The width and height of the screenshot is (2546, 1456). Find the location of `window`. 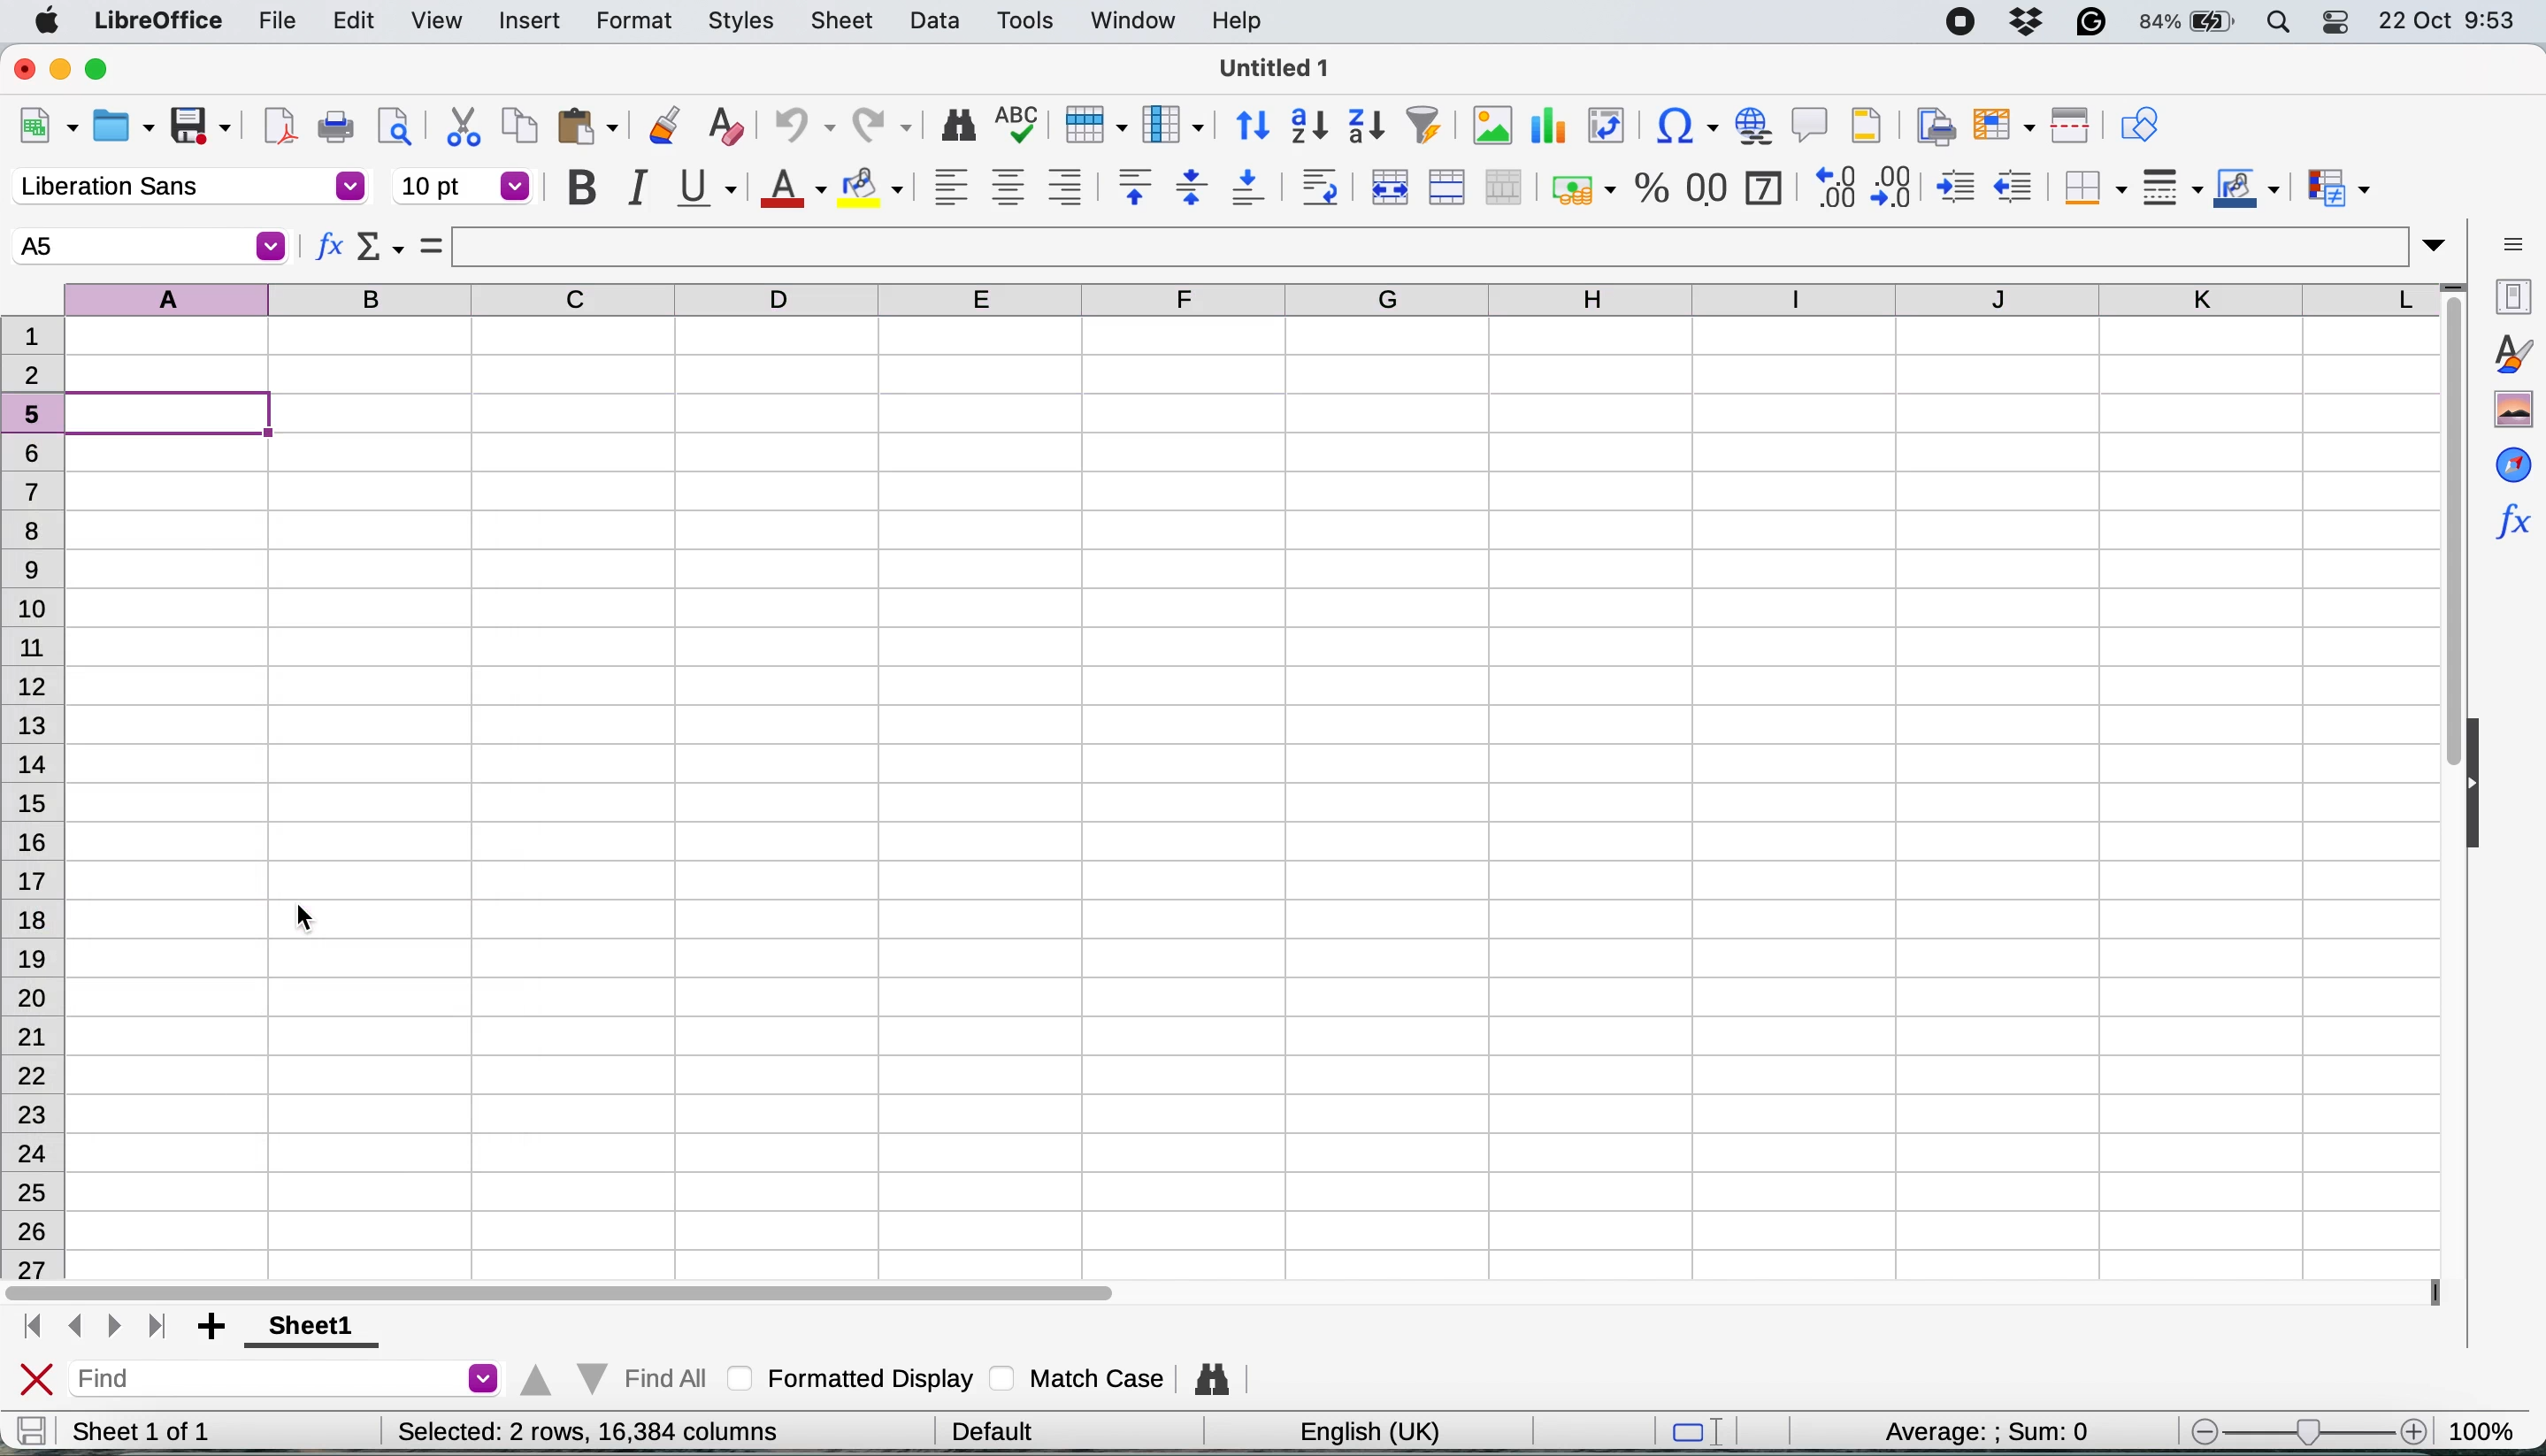

window is located at coordinates (1132, 22).